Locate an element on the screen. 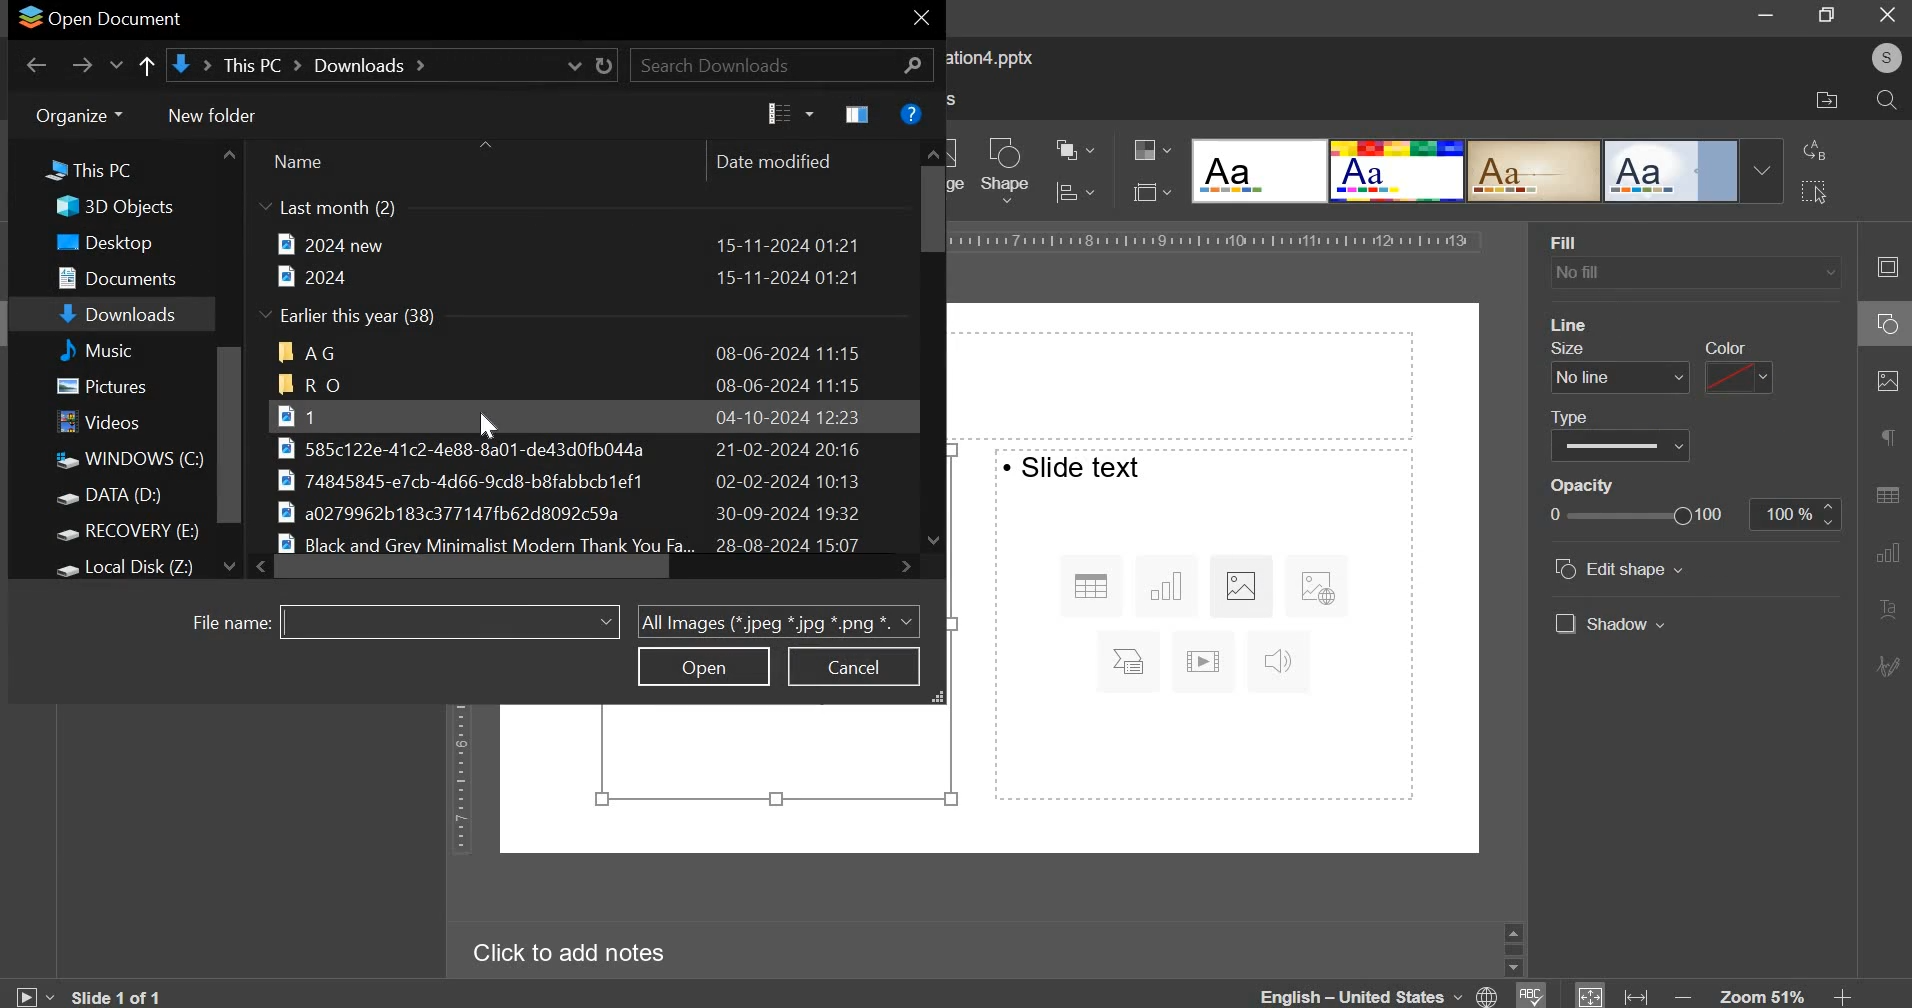  user profile is located at coordinates (1885, 58).